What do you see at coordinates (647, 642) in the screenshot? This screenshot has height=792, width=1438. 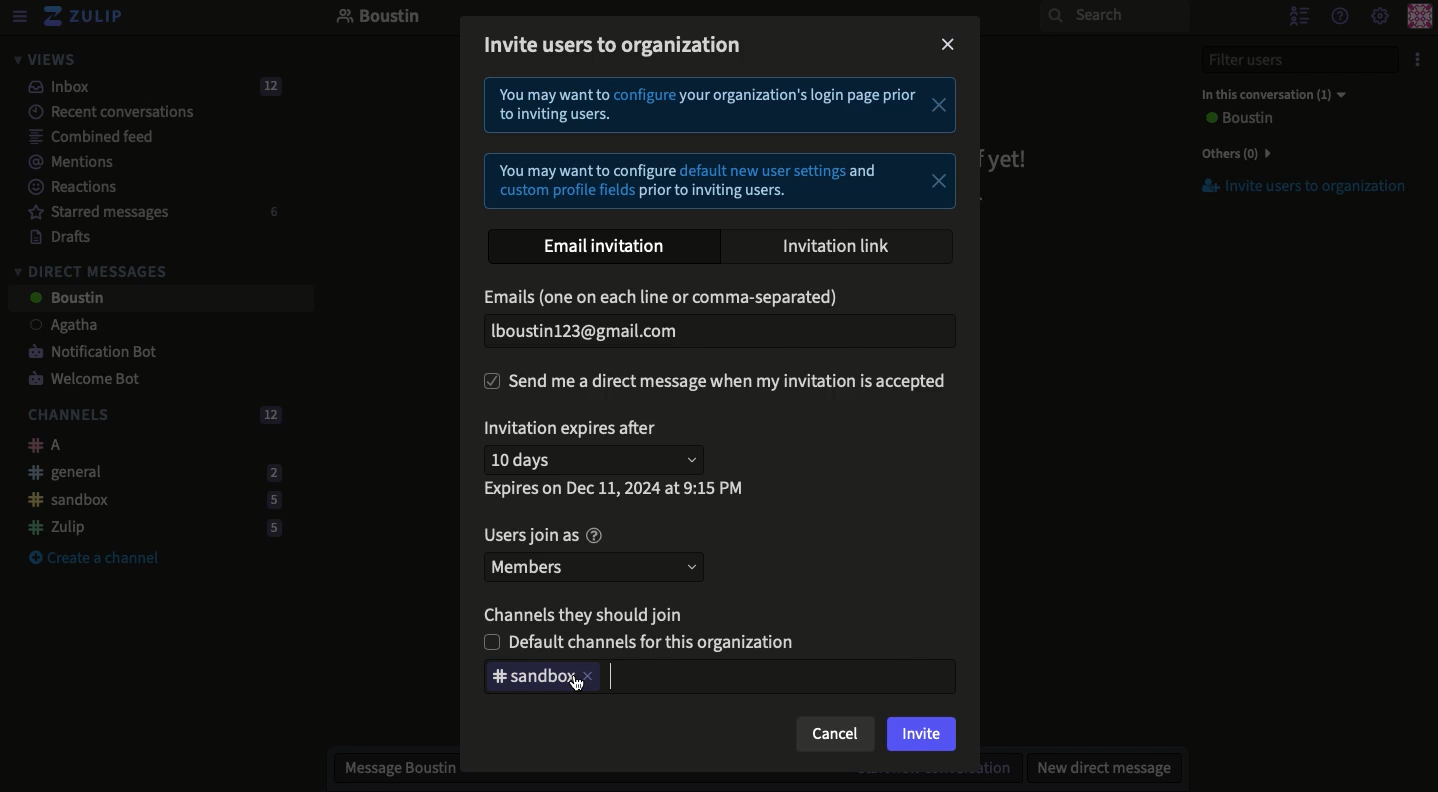 I see `Unselected` at bounding box center [647, 642].